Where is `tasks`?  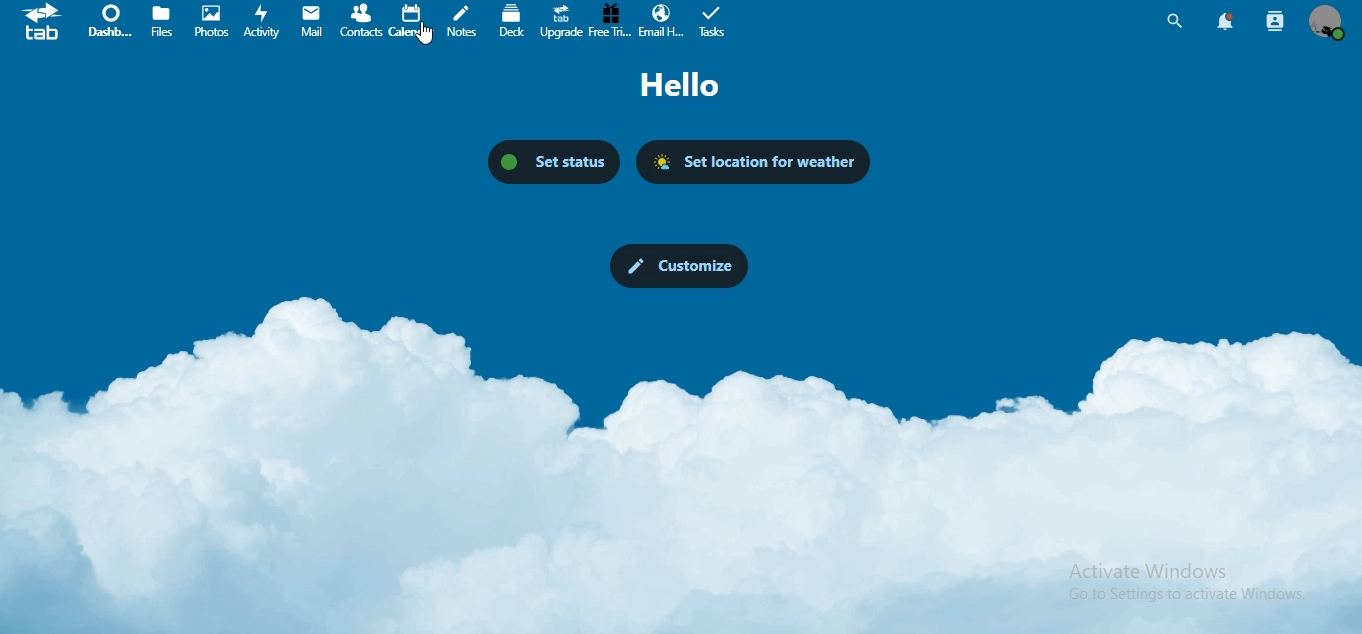 tasks is located at coordinates (715, 22).